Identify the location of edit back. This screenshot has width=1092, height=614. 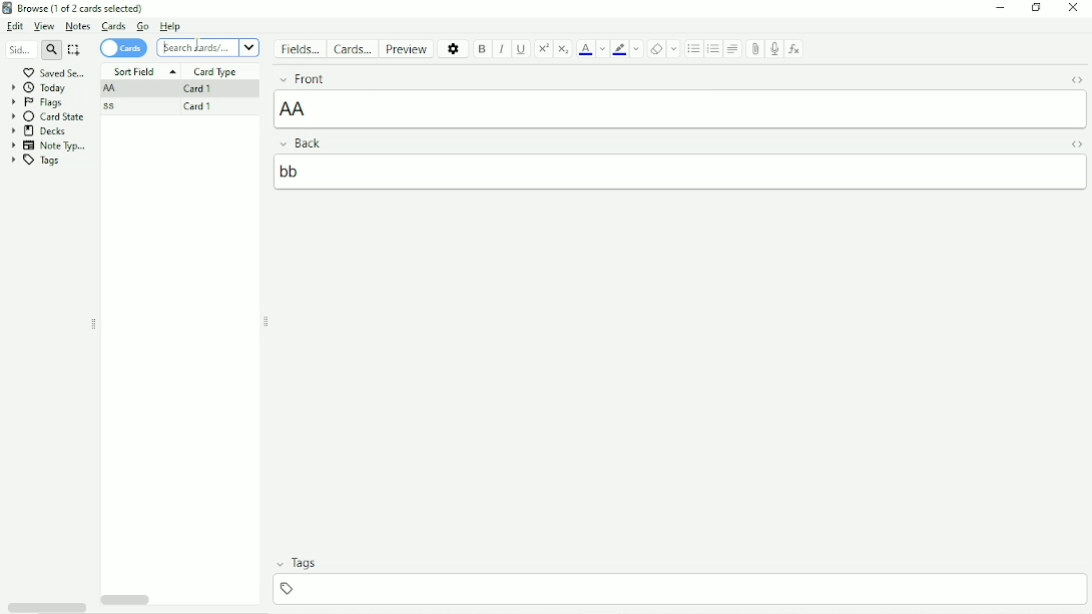
(682, 171).